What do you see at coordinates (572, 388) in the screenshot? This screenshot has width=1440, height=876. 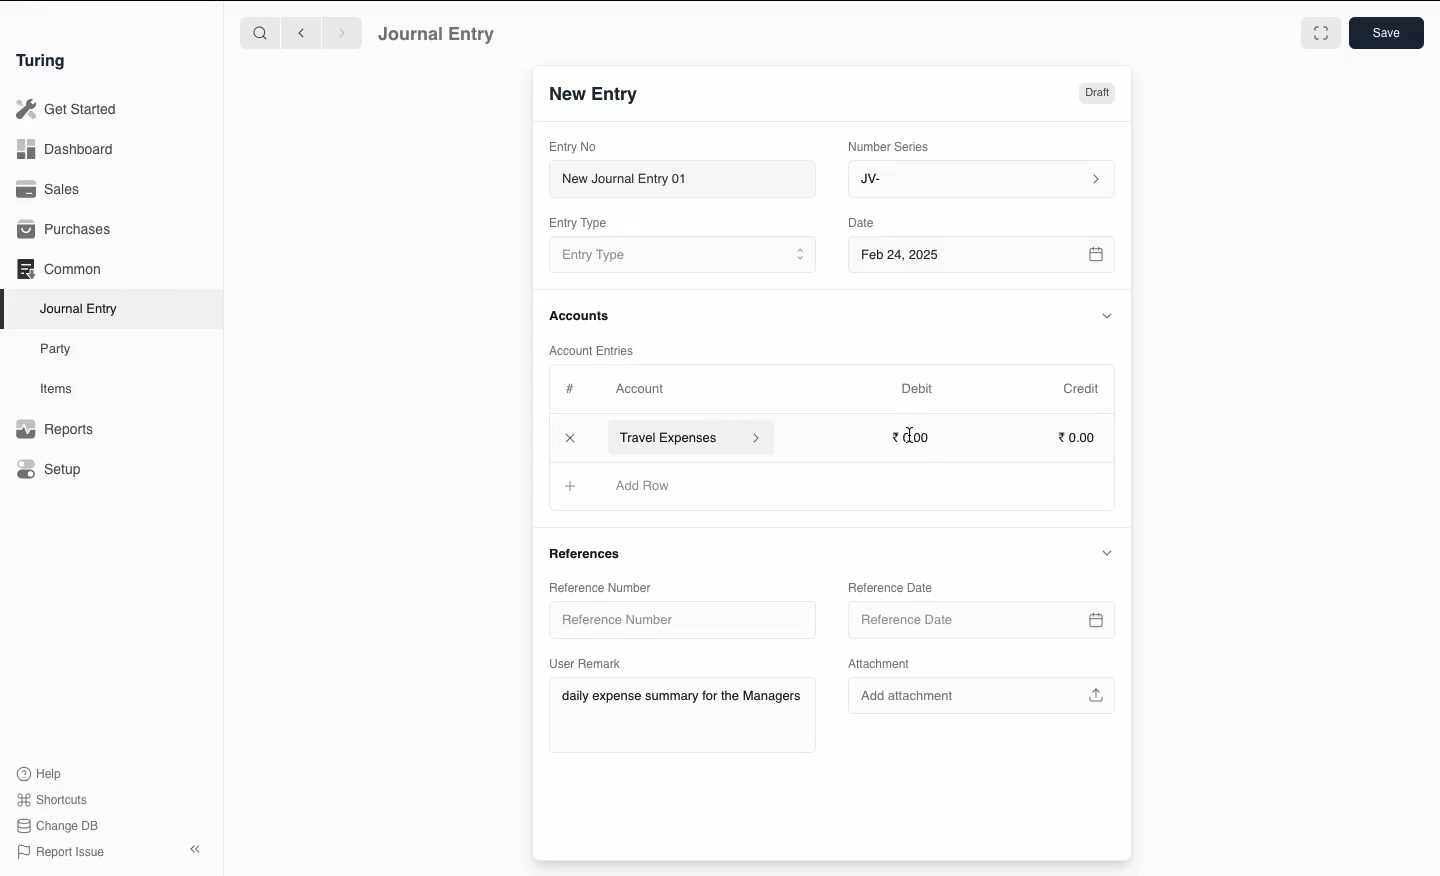 I see `Hashtag` at bounding box center [572, 388].